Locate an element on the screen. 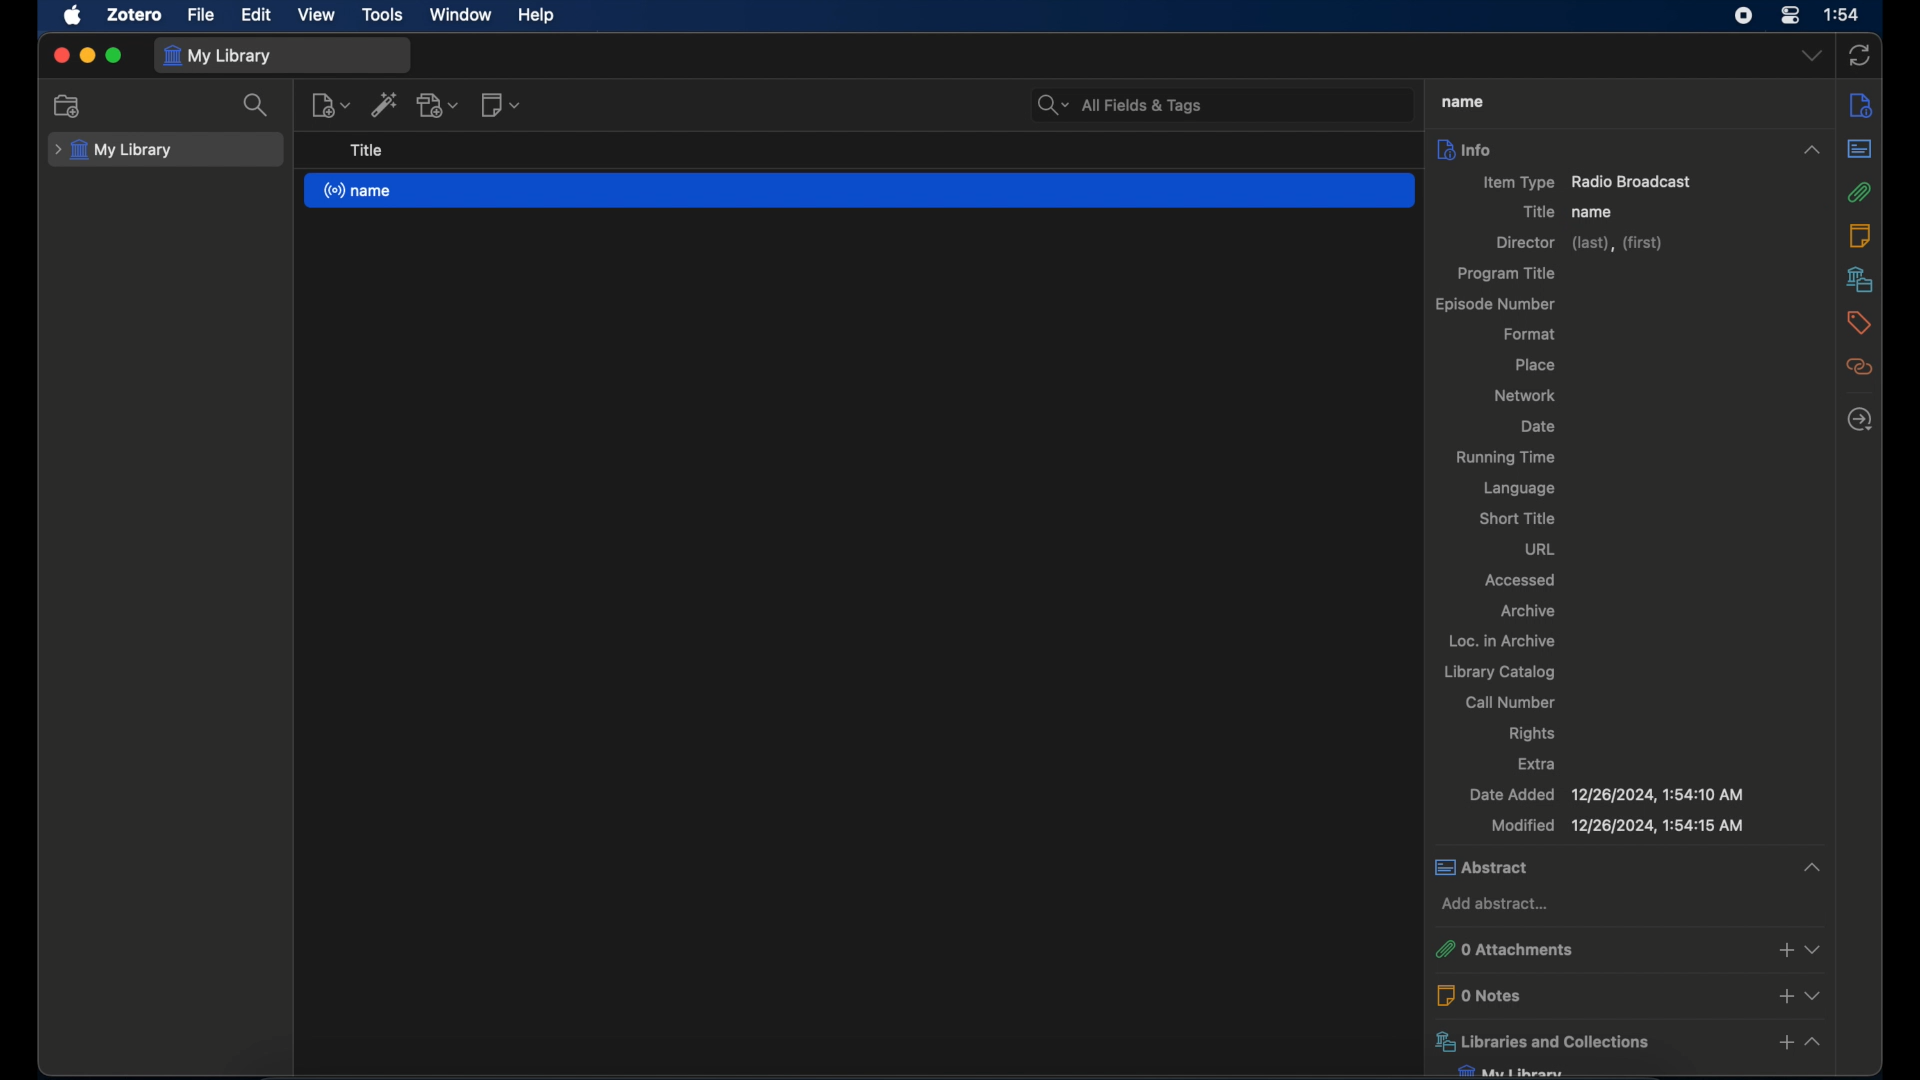 The width and height of the screenshot is (1920, 1080). name is located at coordinates (860, 188).